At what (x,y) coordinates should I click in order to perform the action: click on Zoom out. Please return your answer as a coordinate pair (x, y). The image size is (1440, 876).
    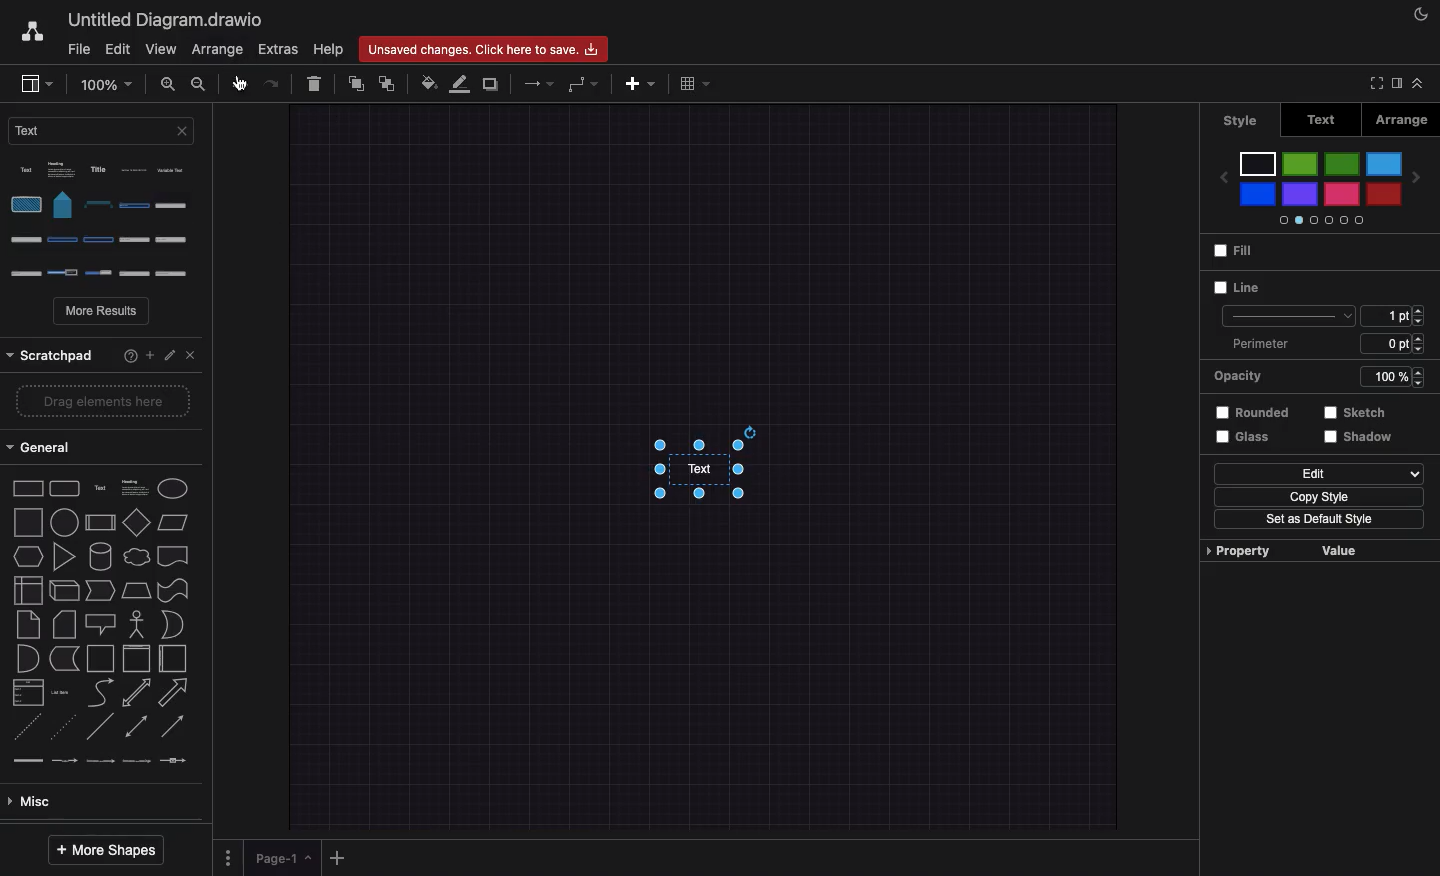
    Looking at the image, I should click on (199, 86).